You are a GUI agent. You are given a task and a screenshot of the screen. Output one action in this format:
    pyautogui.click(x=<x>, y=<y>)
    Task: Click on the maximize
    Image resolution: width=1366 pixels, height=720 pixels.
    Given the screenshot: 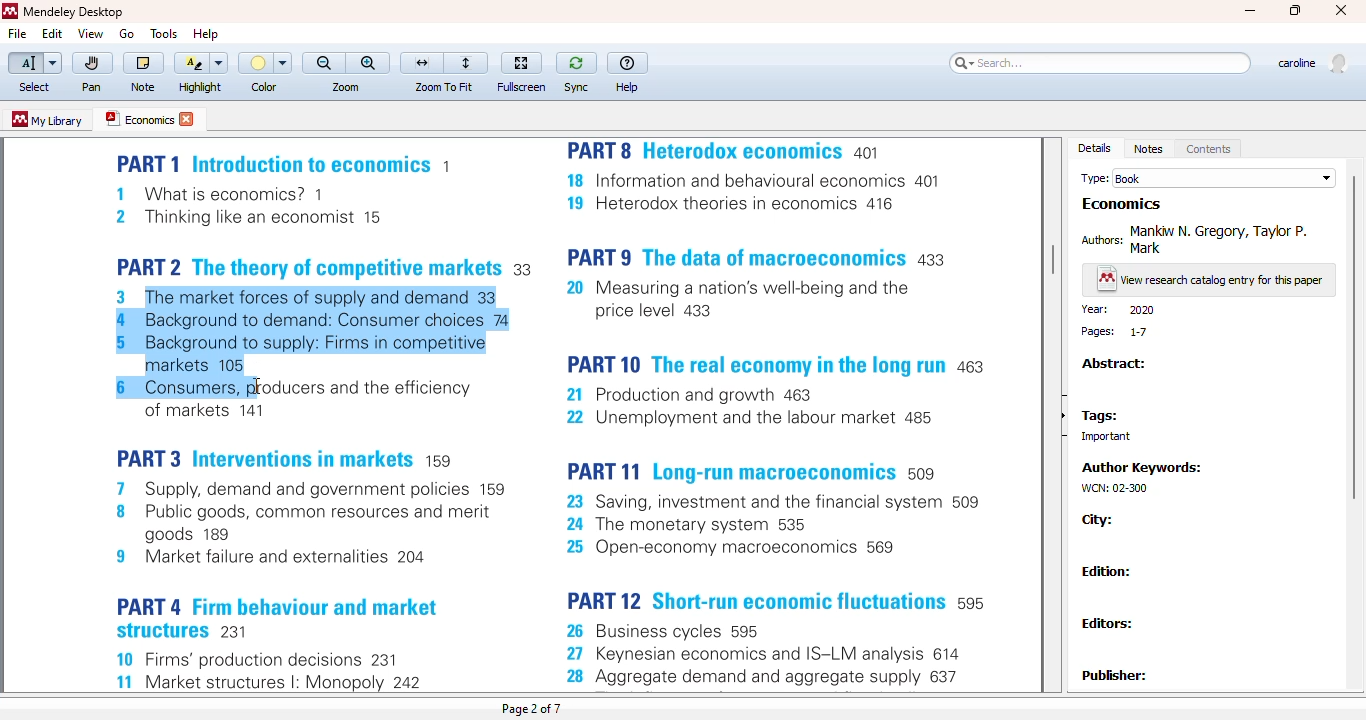 What is the action you would take?
    pyautogui.click(x=1297, y=11)
    